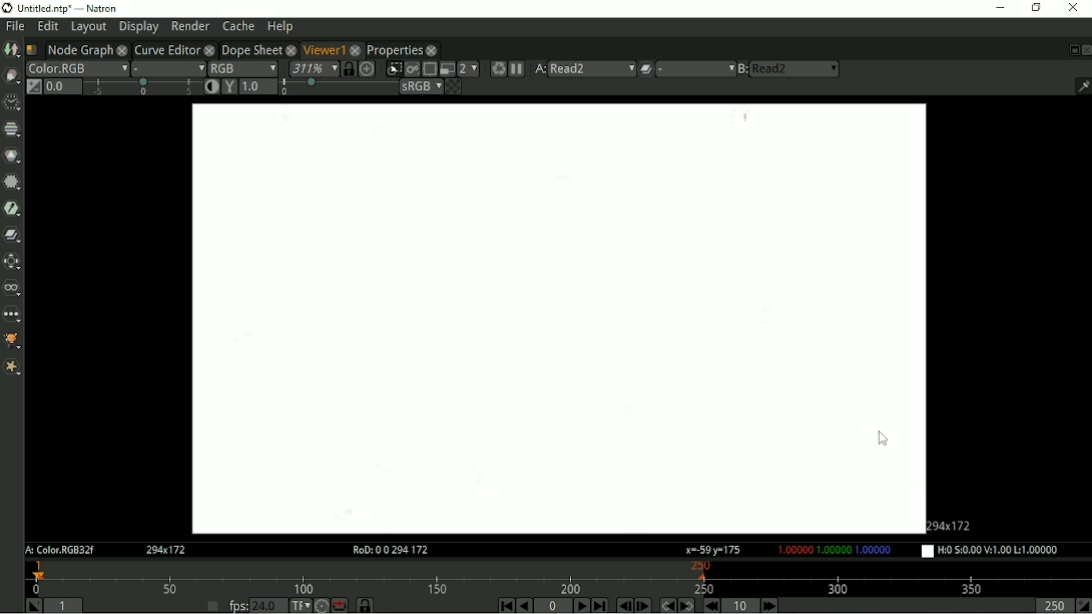  Describe the element at coordinates (11, 76) in the screenshot. I see `Draw` at that location.